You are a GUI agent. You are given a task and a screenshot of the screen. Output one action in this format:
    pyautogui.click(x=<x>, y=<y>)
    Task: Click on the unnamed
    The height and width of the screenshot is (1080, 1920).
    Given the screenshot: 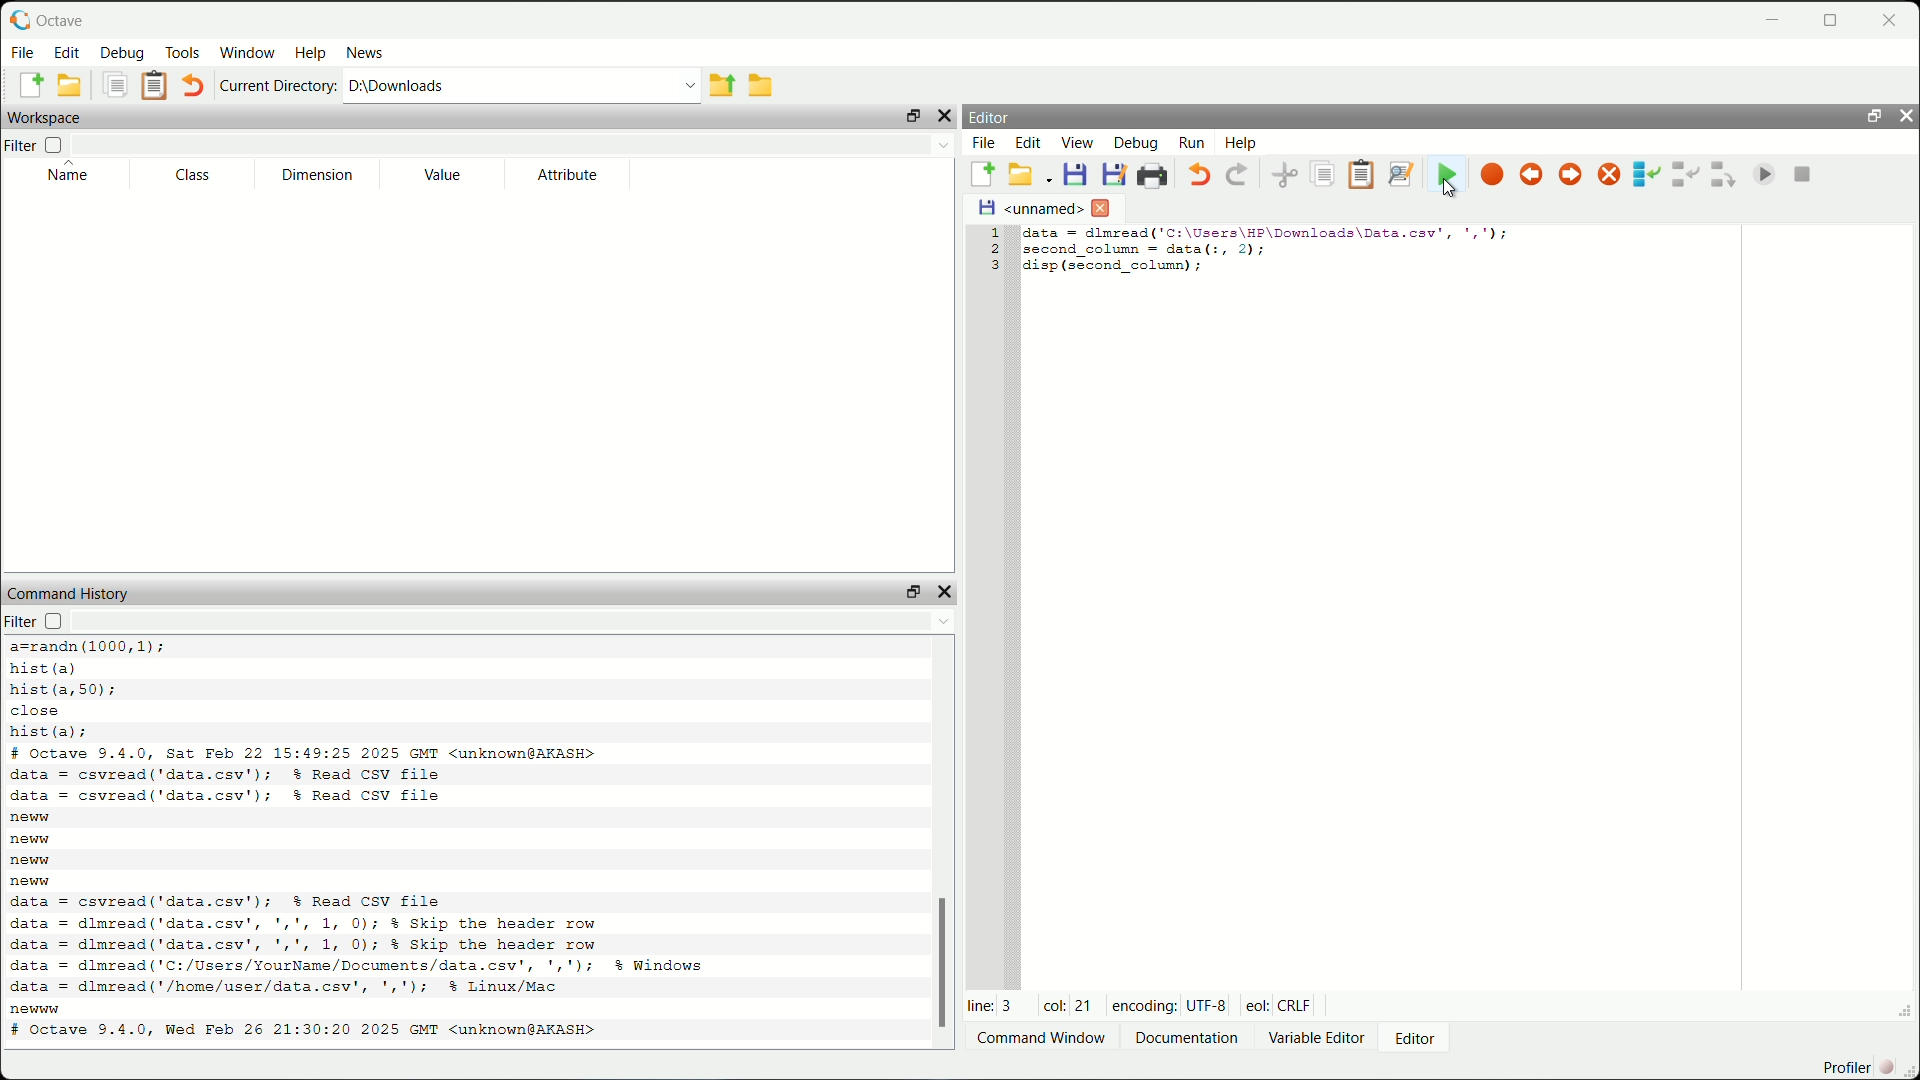 What is the action you would take?
    pyautogui.click(x=1028, y=210)
    